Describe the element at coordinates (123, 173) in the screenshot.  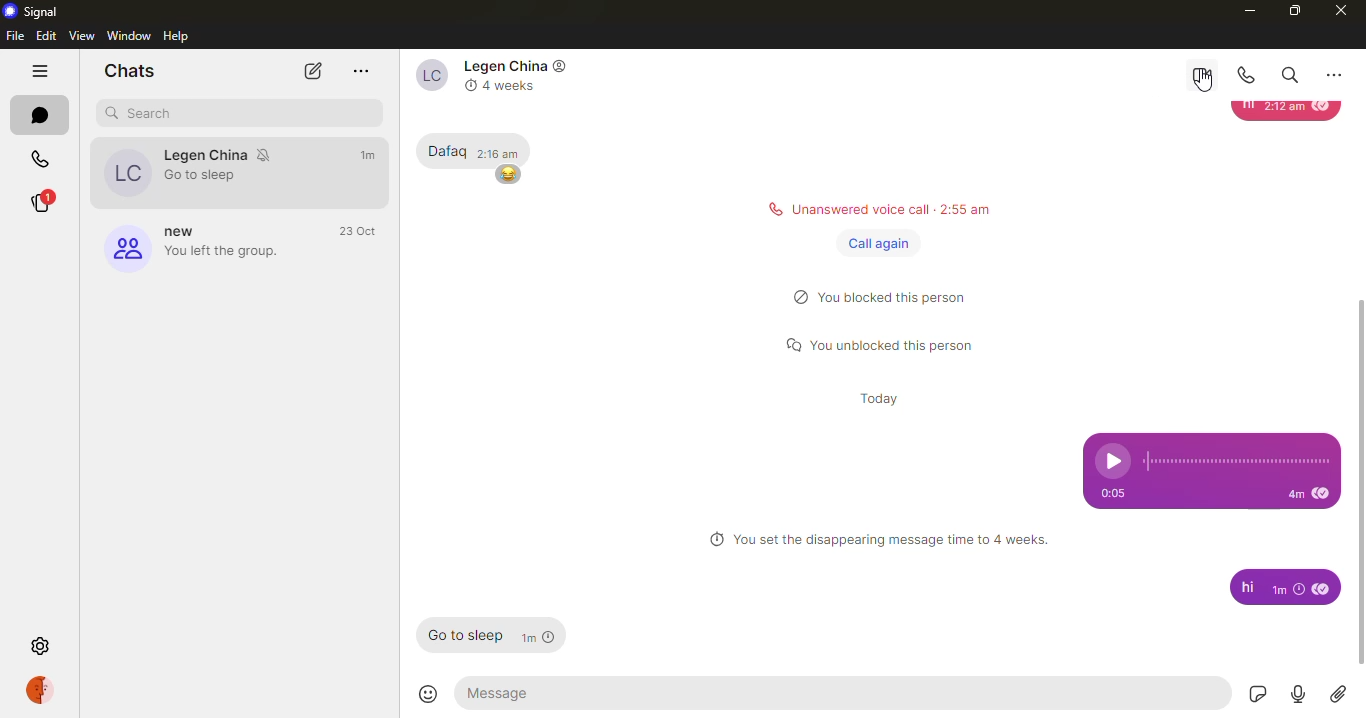
I see `legen china's profile` at that location.